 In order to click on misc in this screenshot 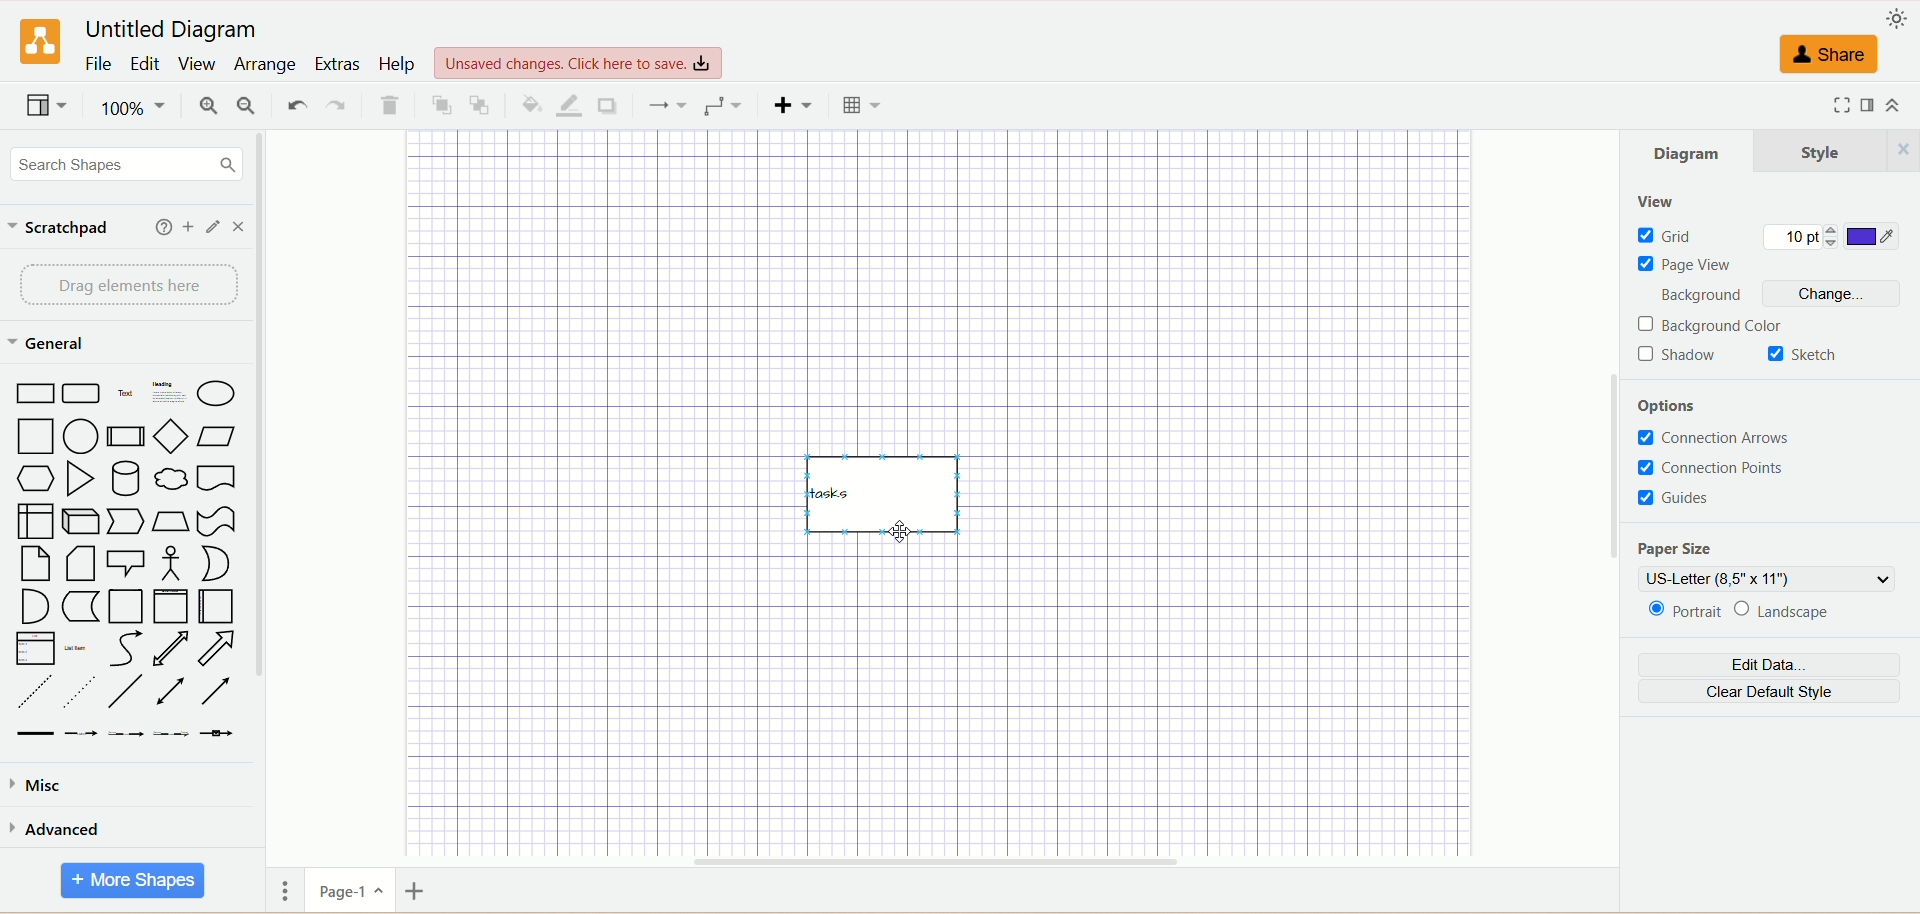, I will do `click(40, 787)`.